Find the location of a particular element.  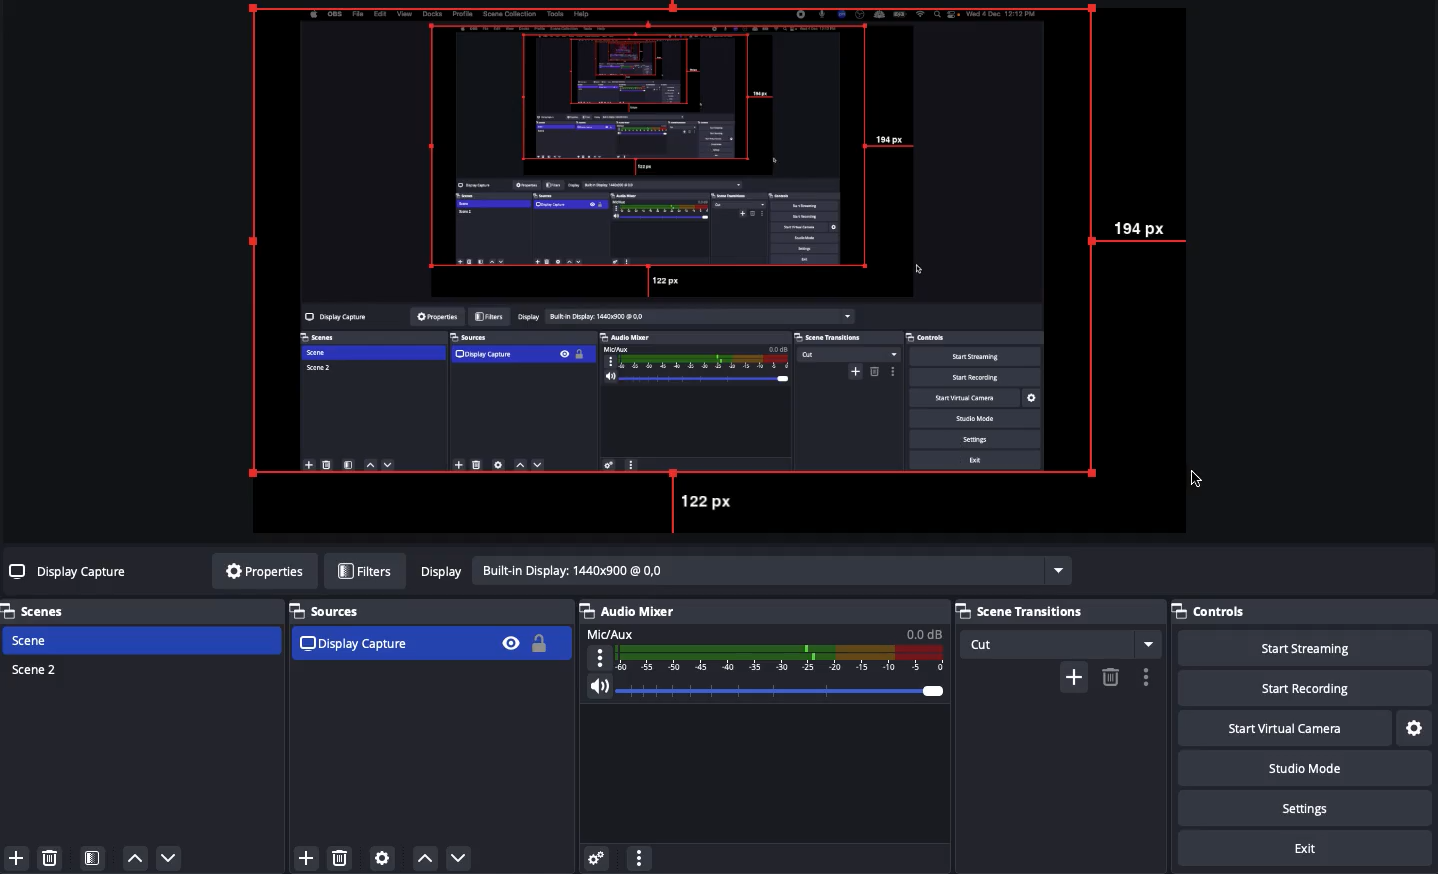

Add is located at coordinates (1073, 675).